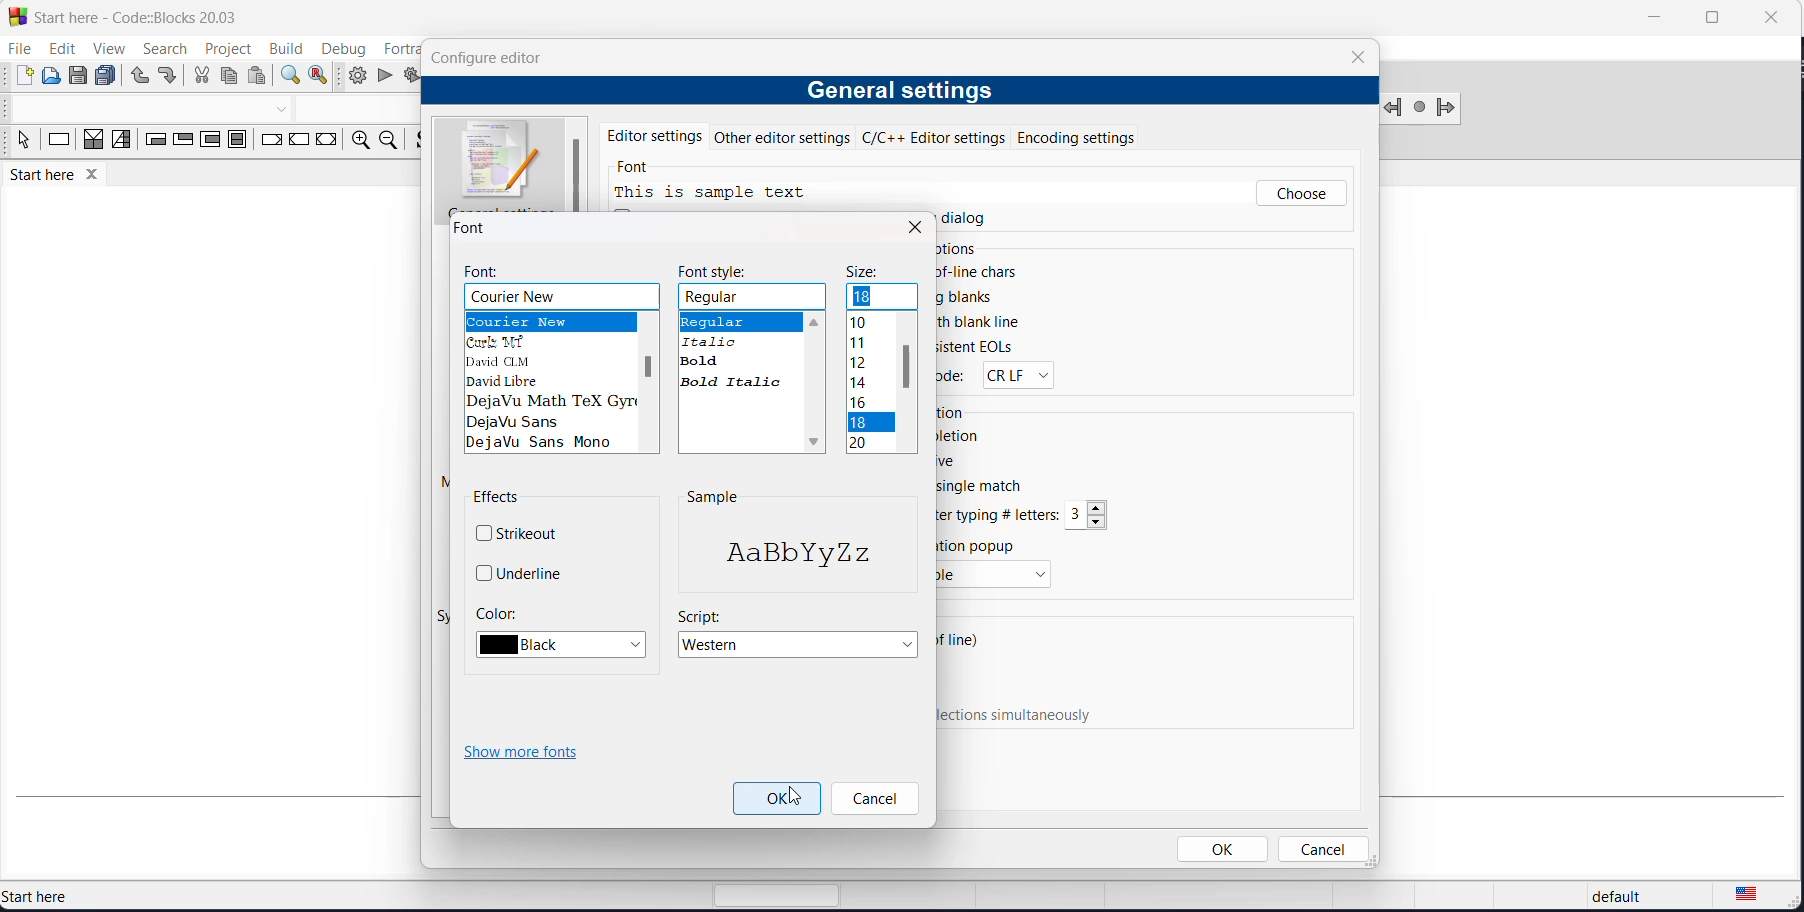  Describe the element at coordinates (1395, 108) in the screenshot. I see `jump back` at that location.